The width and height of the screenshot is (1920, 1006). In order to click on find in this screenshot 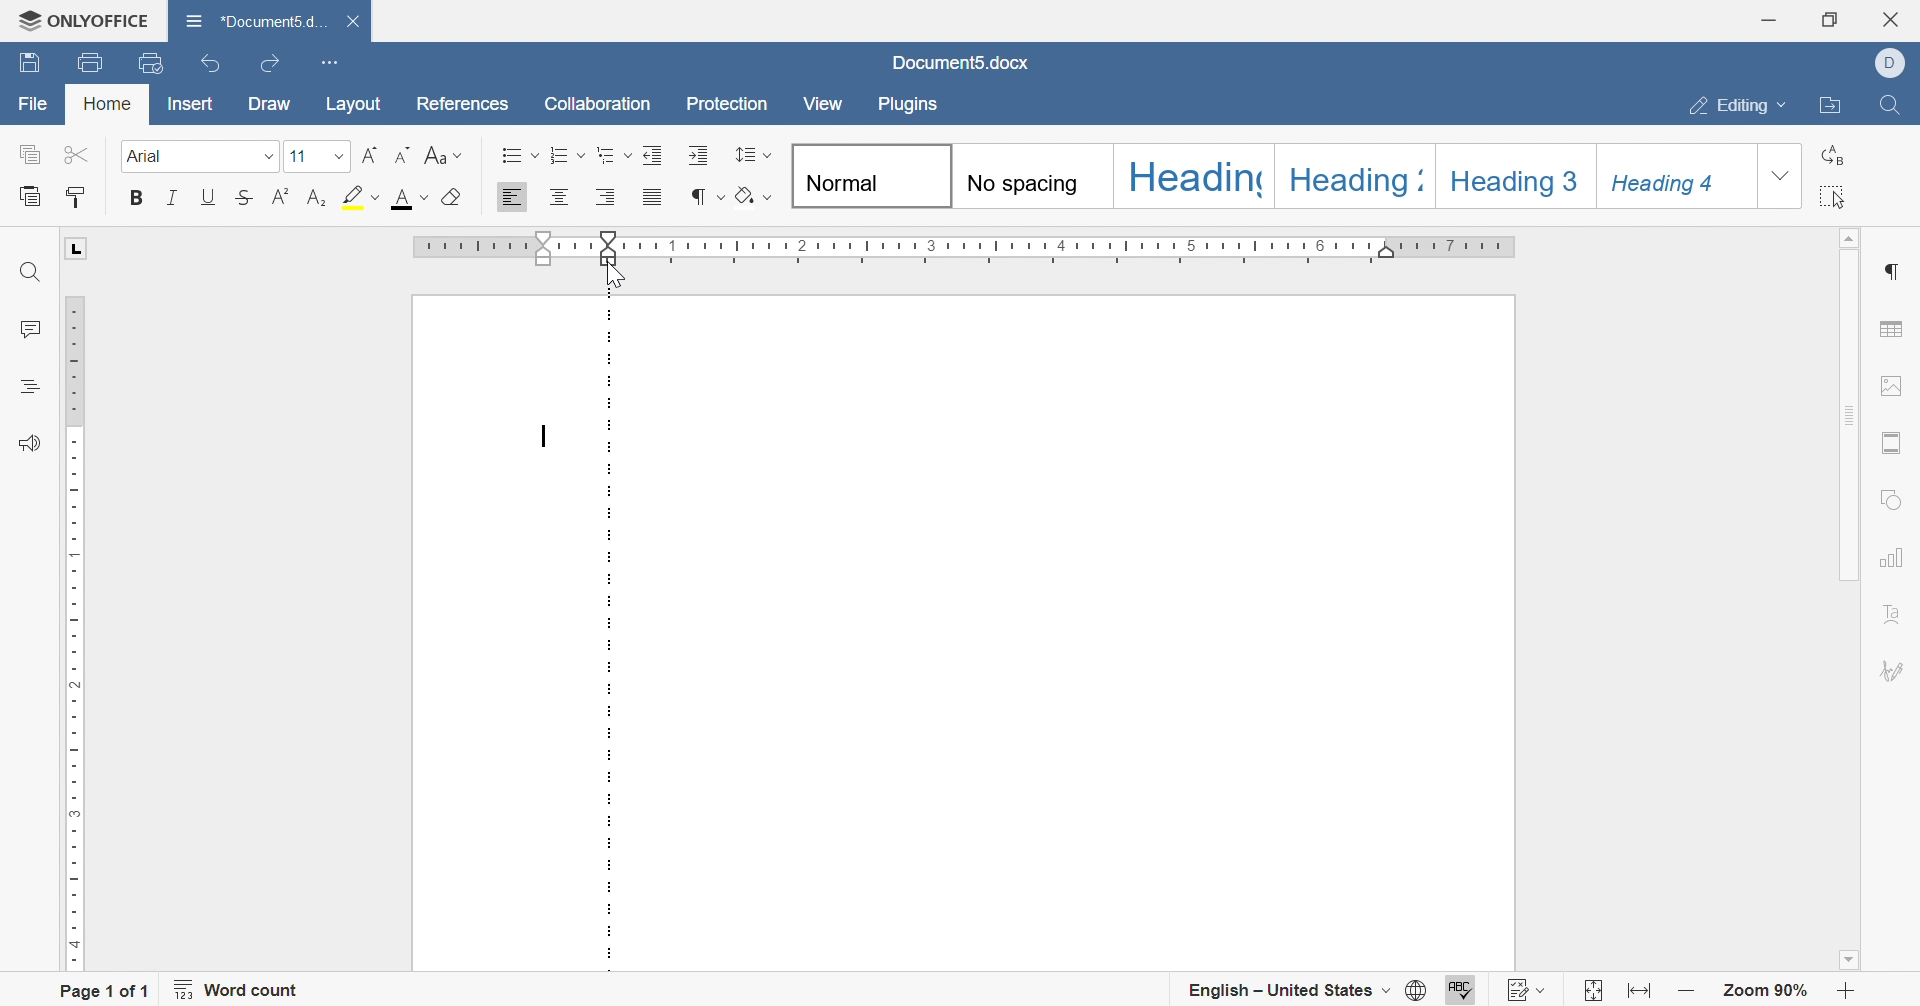, I will do `click(30, 271)`.